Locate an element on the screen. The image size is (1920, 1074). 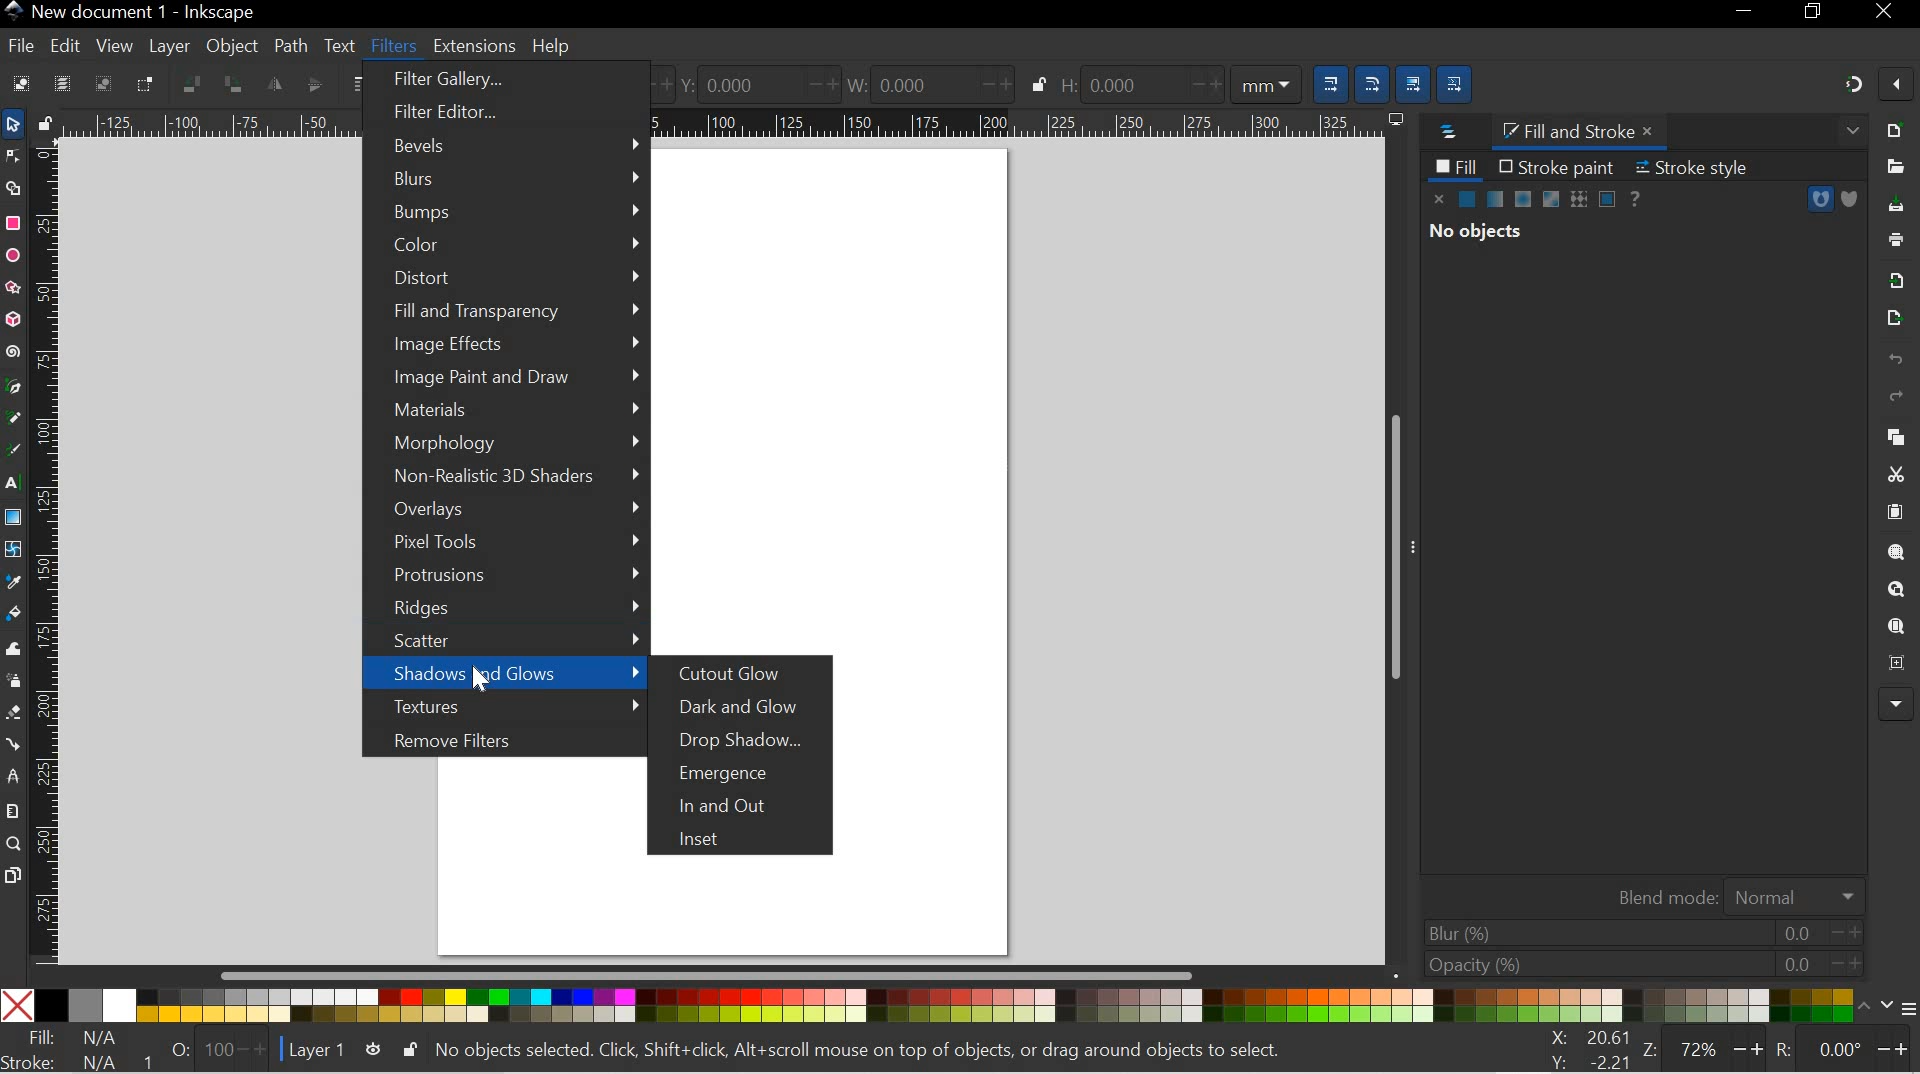
OVERLAYS is located at coordinates (509, 510).